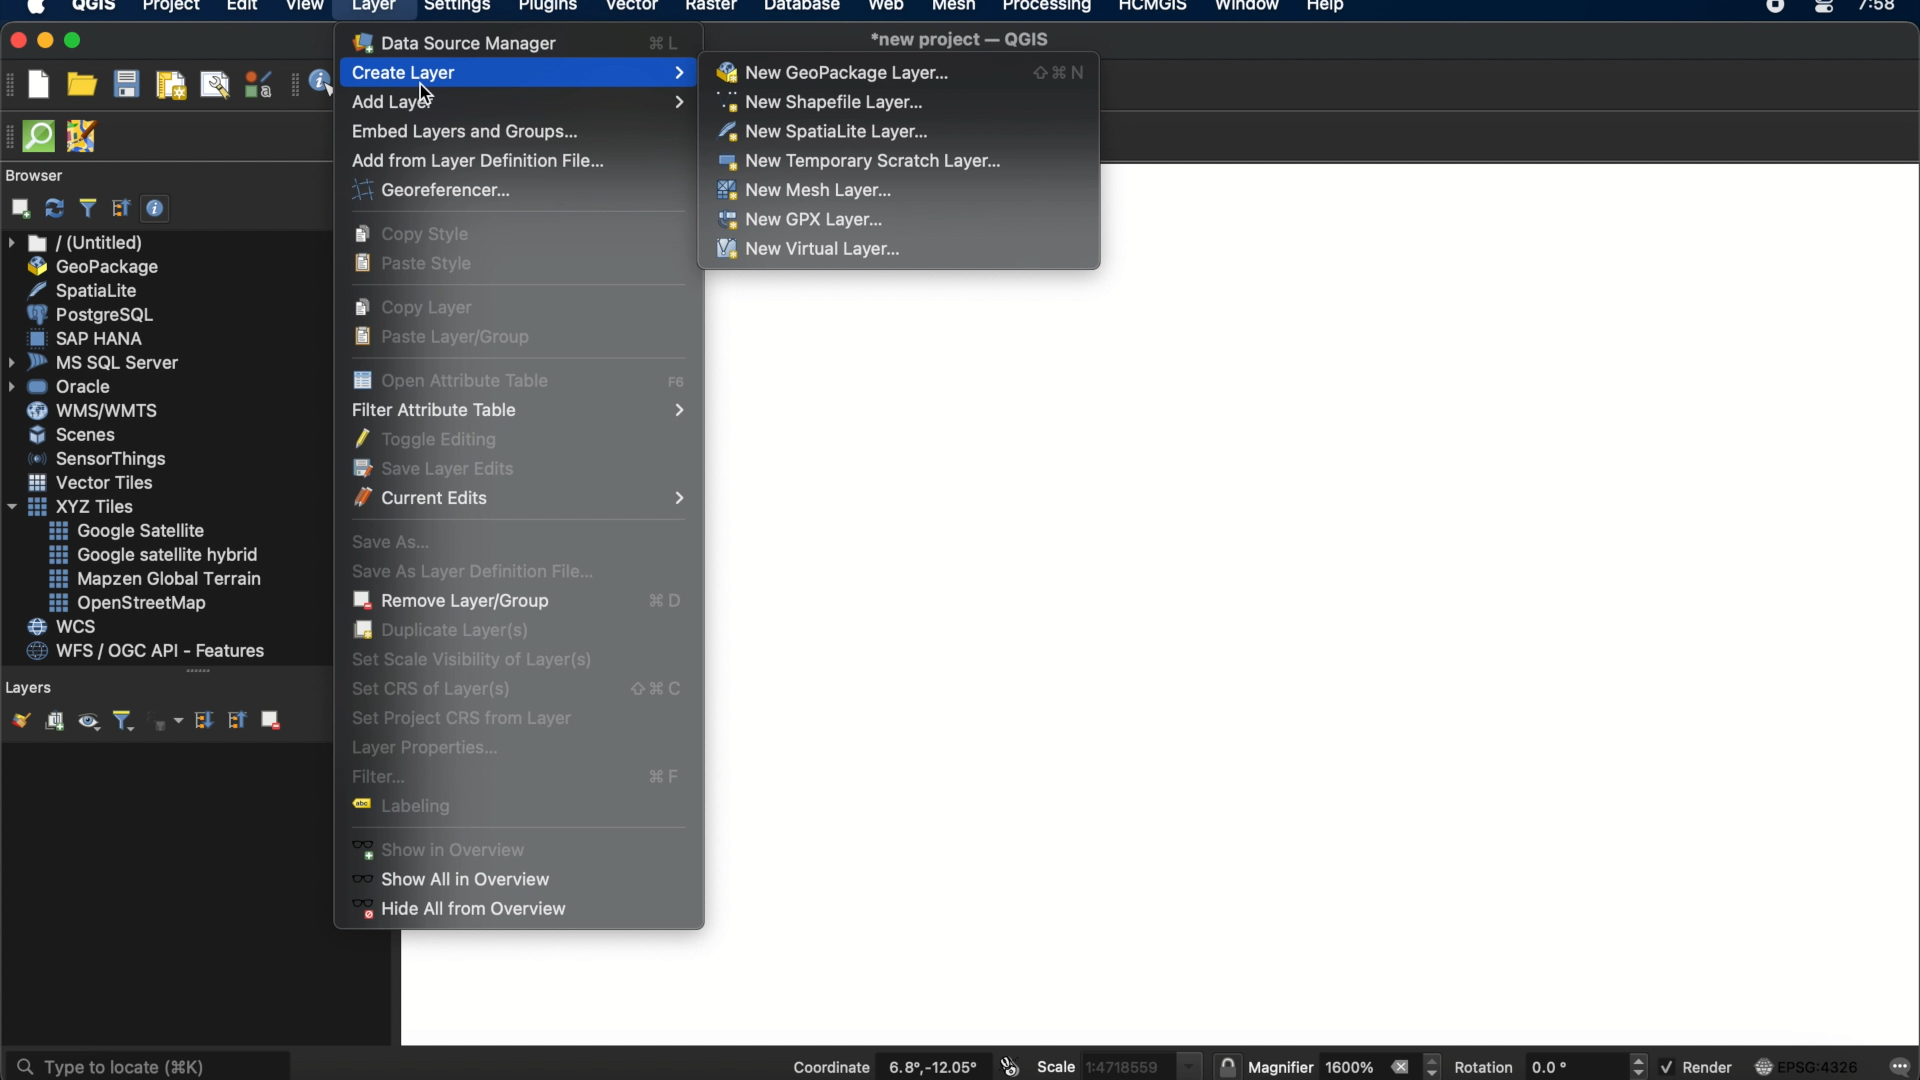  What do you see at coordinates (95, 8) in the screenshot?
I see `QGIS` at bounding box center [95, 8].